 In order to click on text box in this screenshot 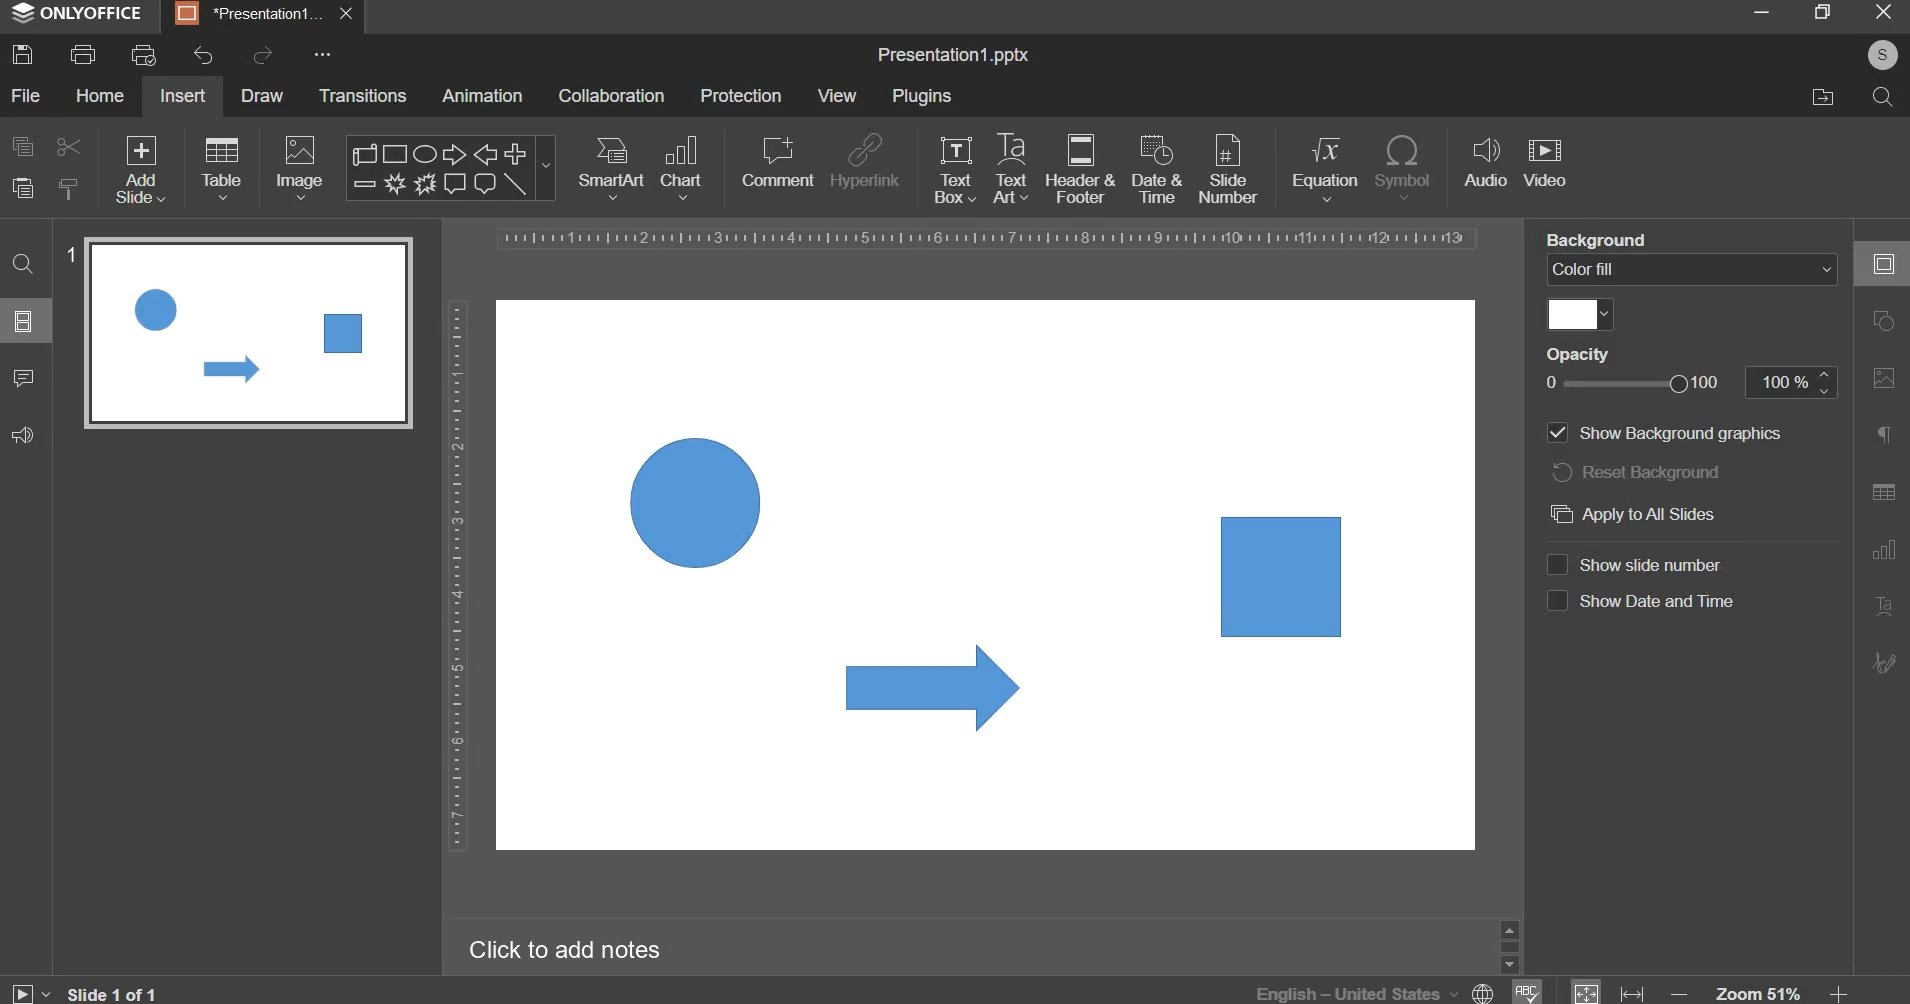, I will do `click(955, 169)`.